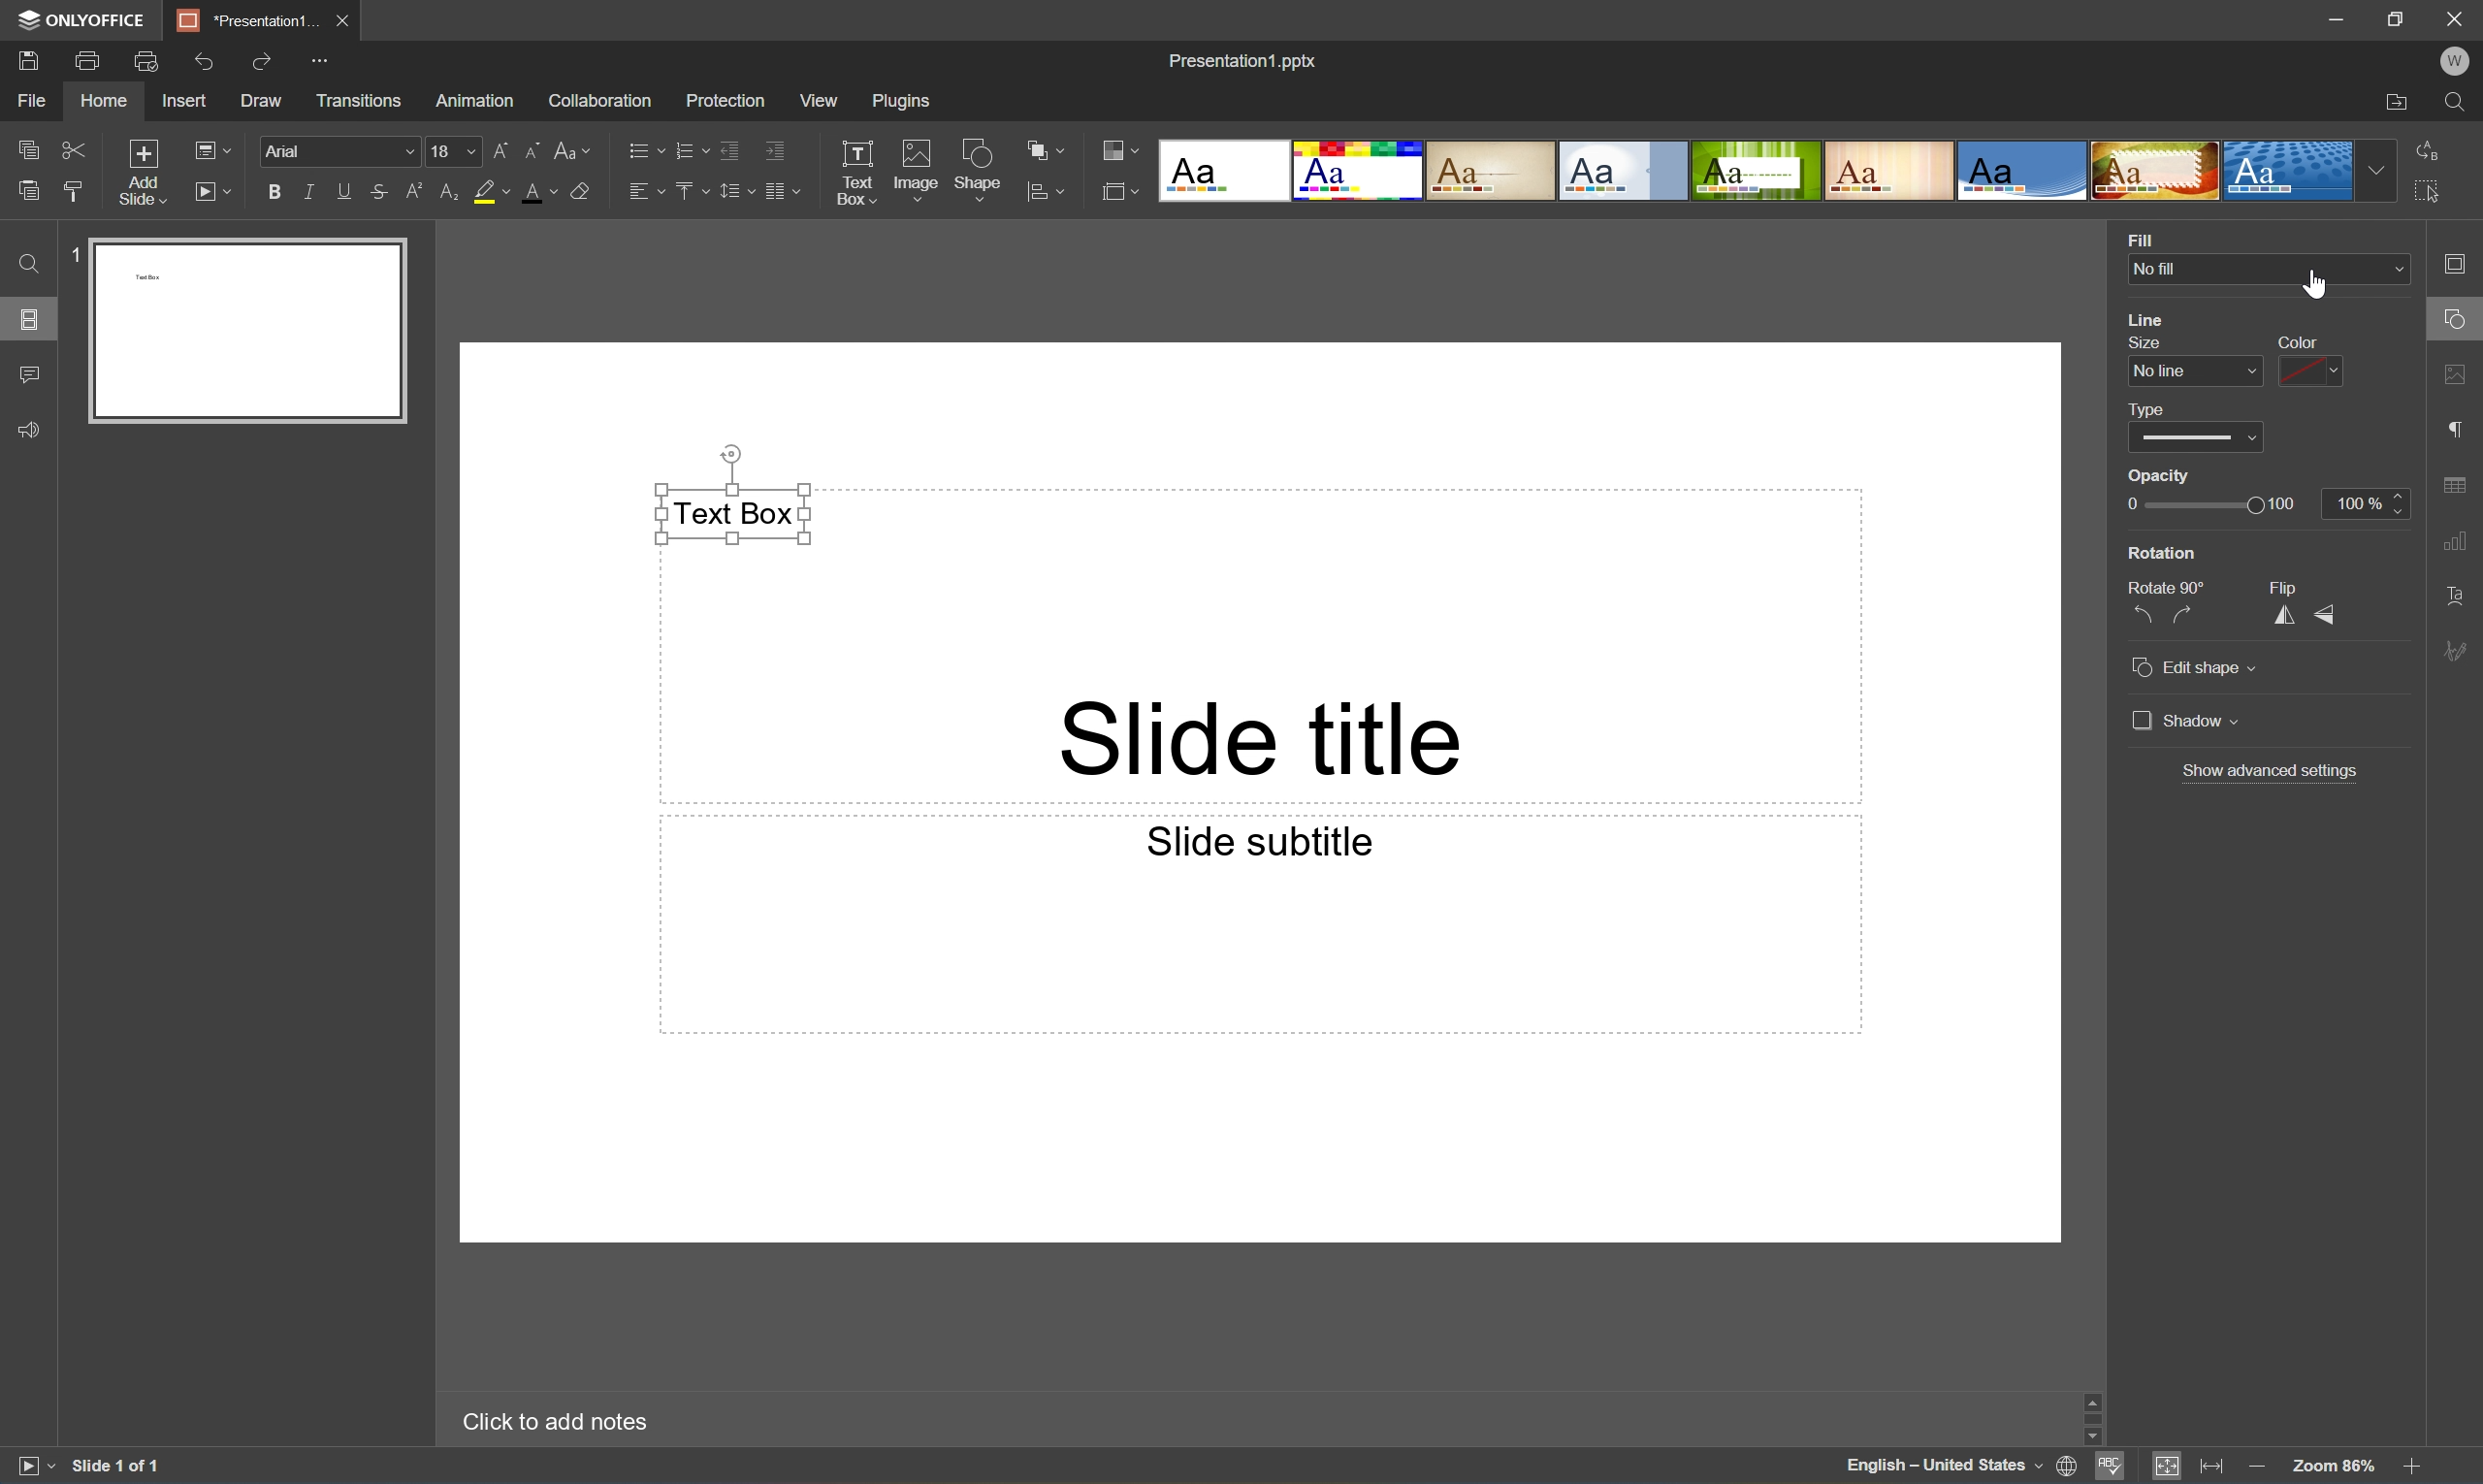  Describe the element at coordinates (2319, 370) in the screenshot. I see `Color` at that location.